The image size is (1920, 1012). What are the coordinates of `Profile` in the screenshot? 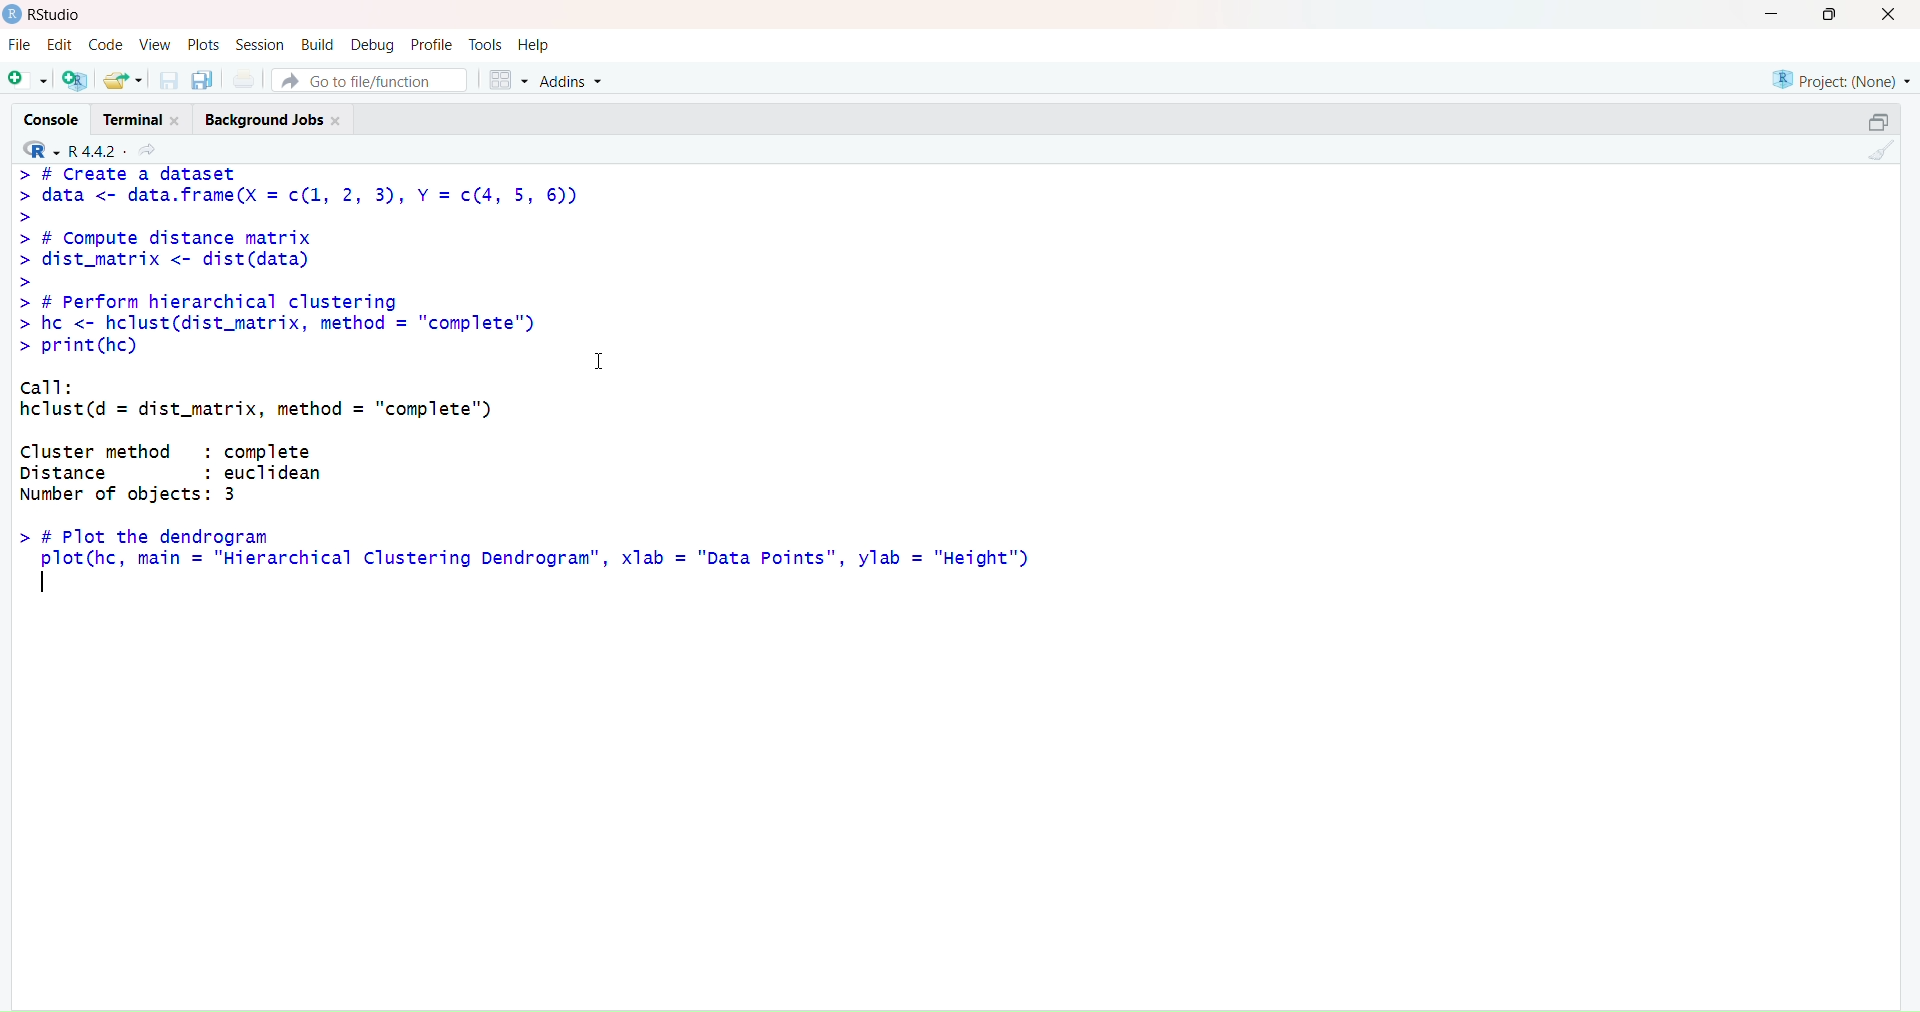 It's located at (429, 45).